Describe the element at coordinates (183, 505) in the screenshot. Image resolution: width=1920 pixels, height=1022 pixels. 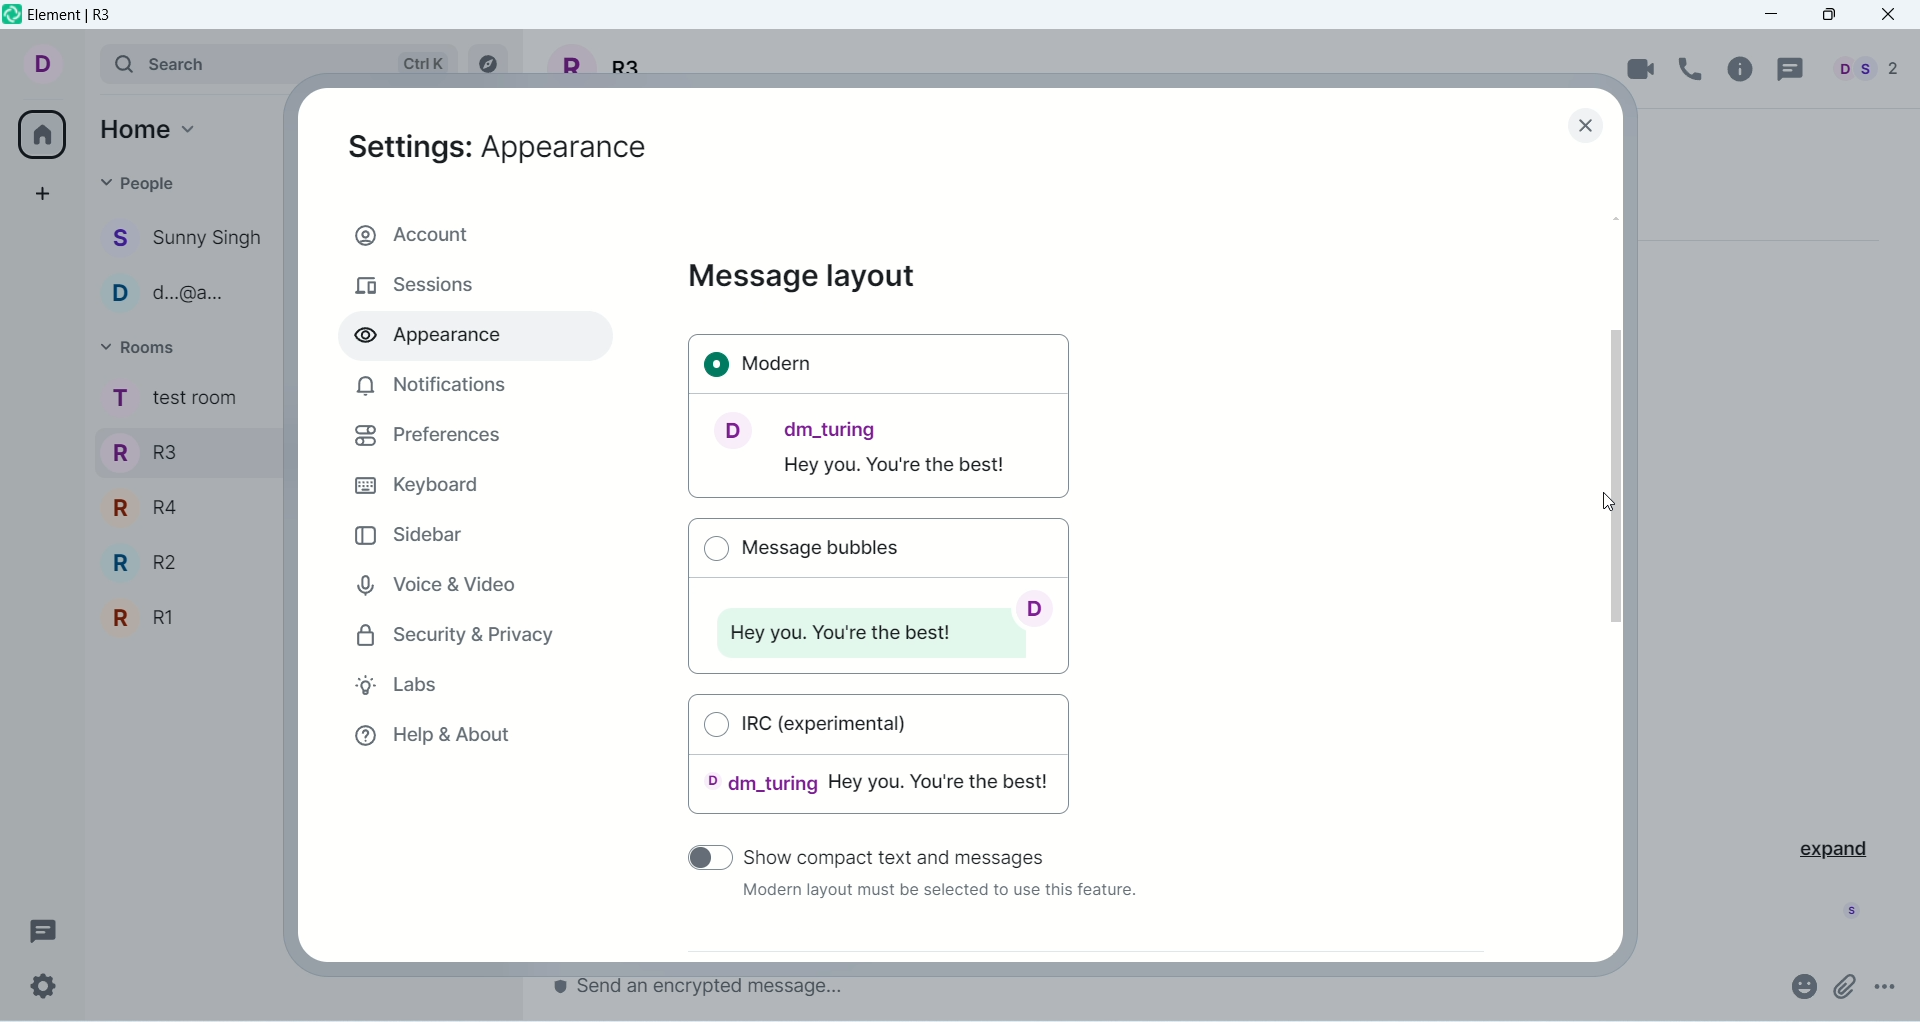
I see `R4` at that location.